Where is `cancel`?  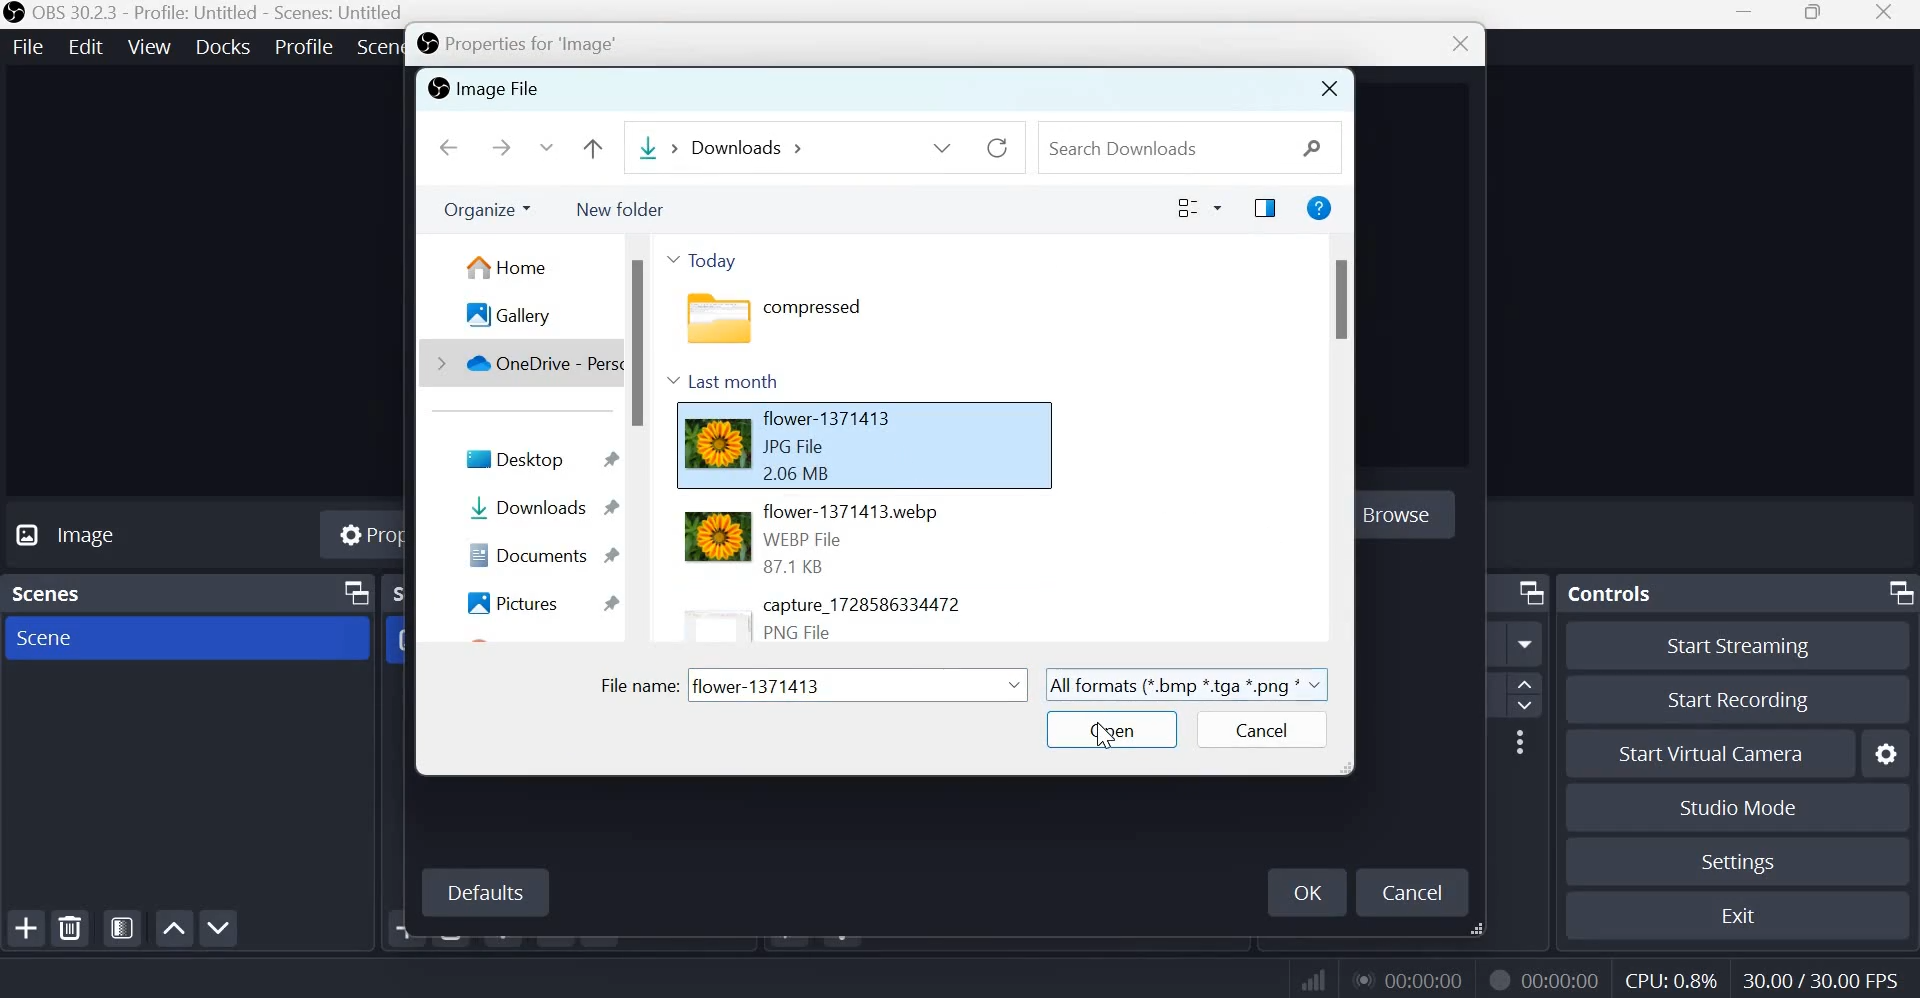 cancel is located at coordinates (1258, 729).